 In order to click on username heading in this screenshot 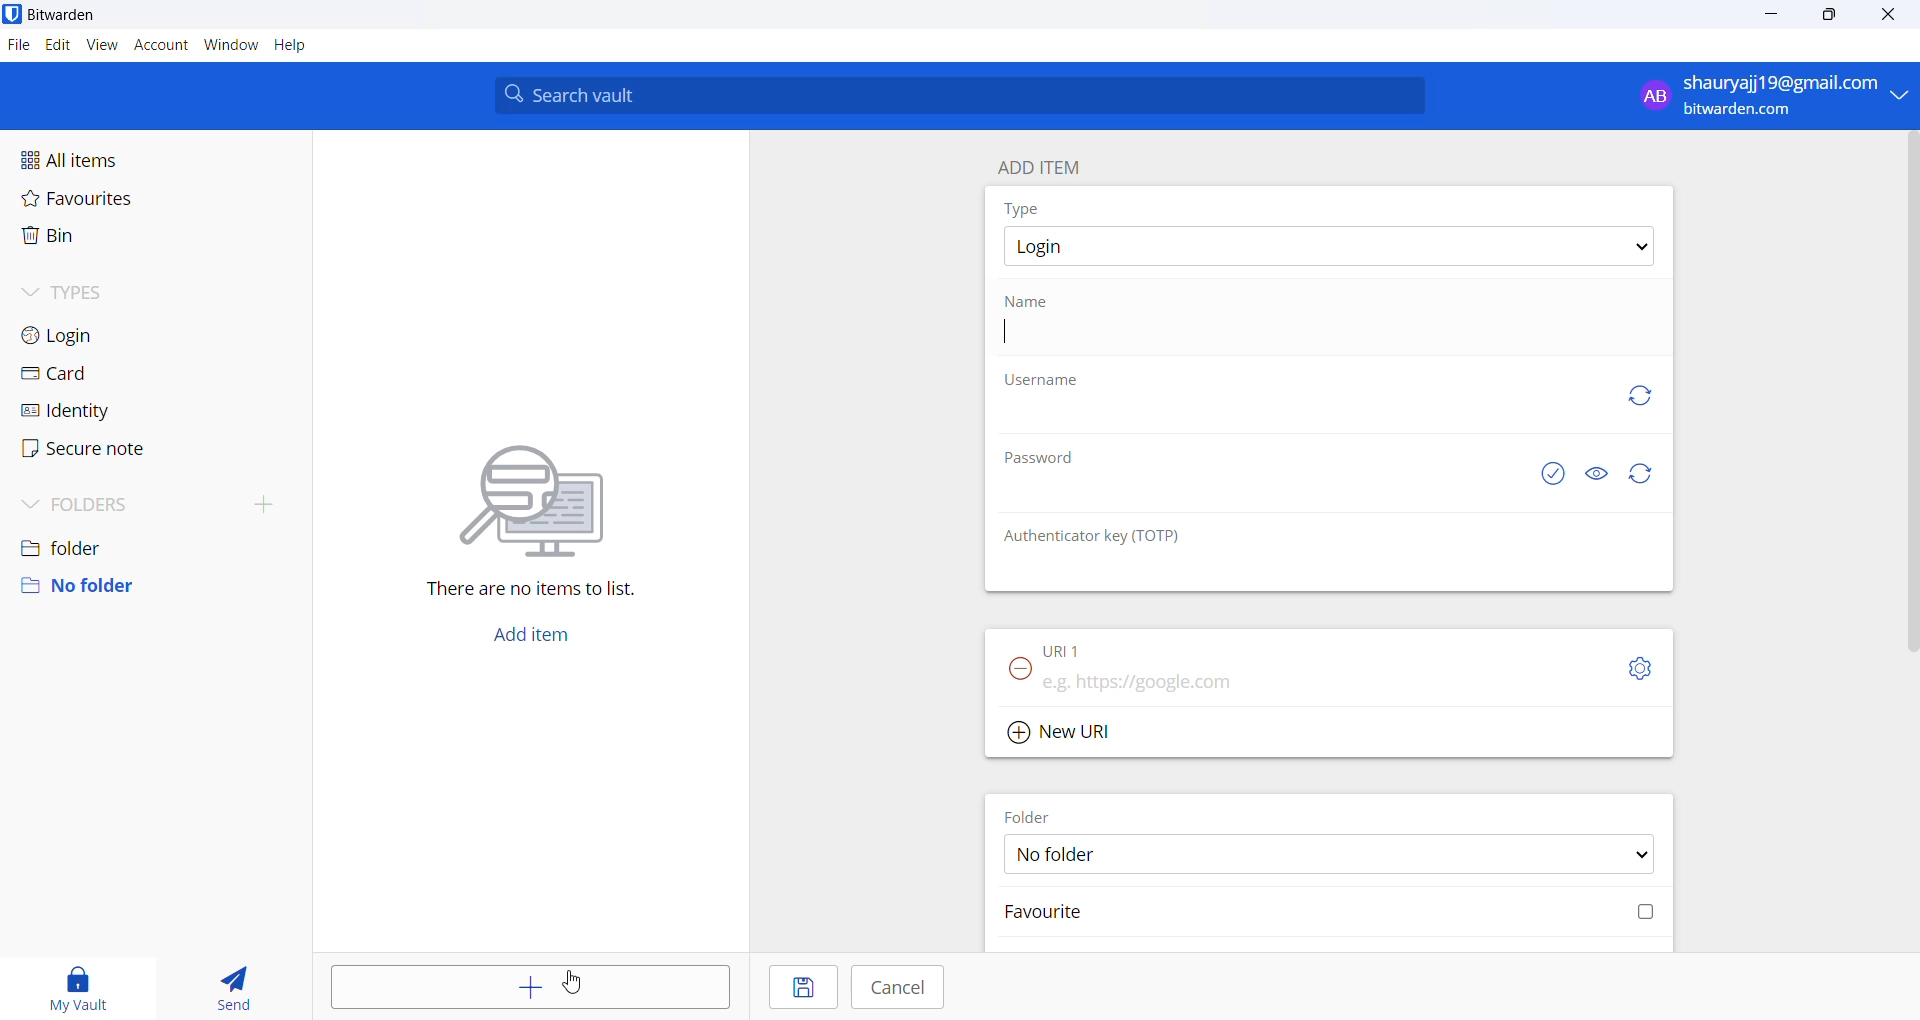, I will do `click(1043, 382)`.